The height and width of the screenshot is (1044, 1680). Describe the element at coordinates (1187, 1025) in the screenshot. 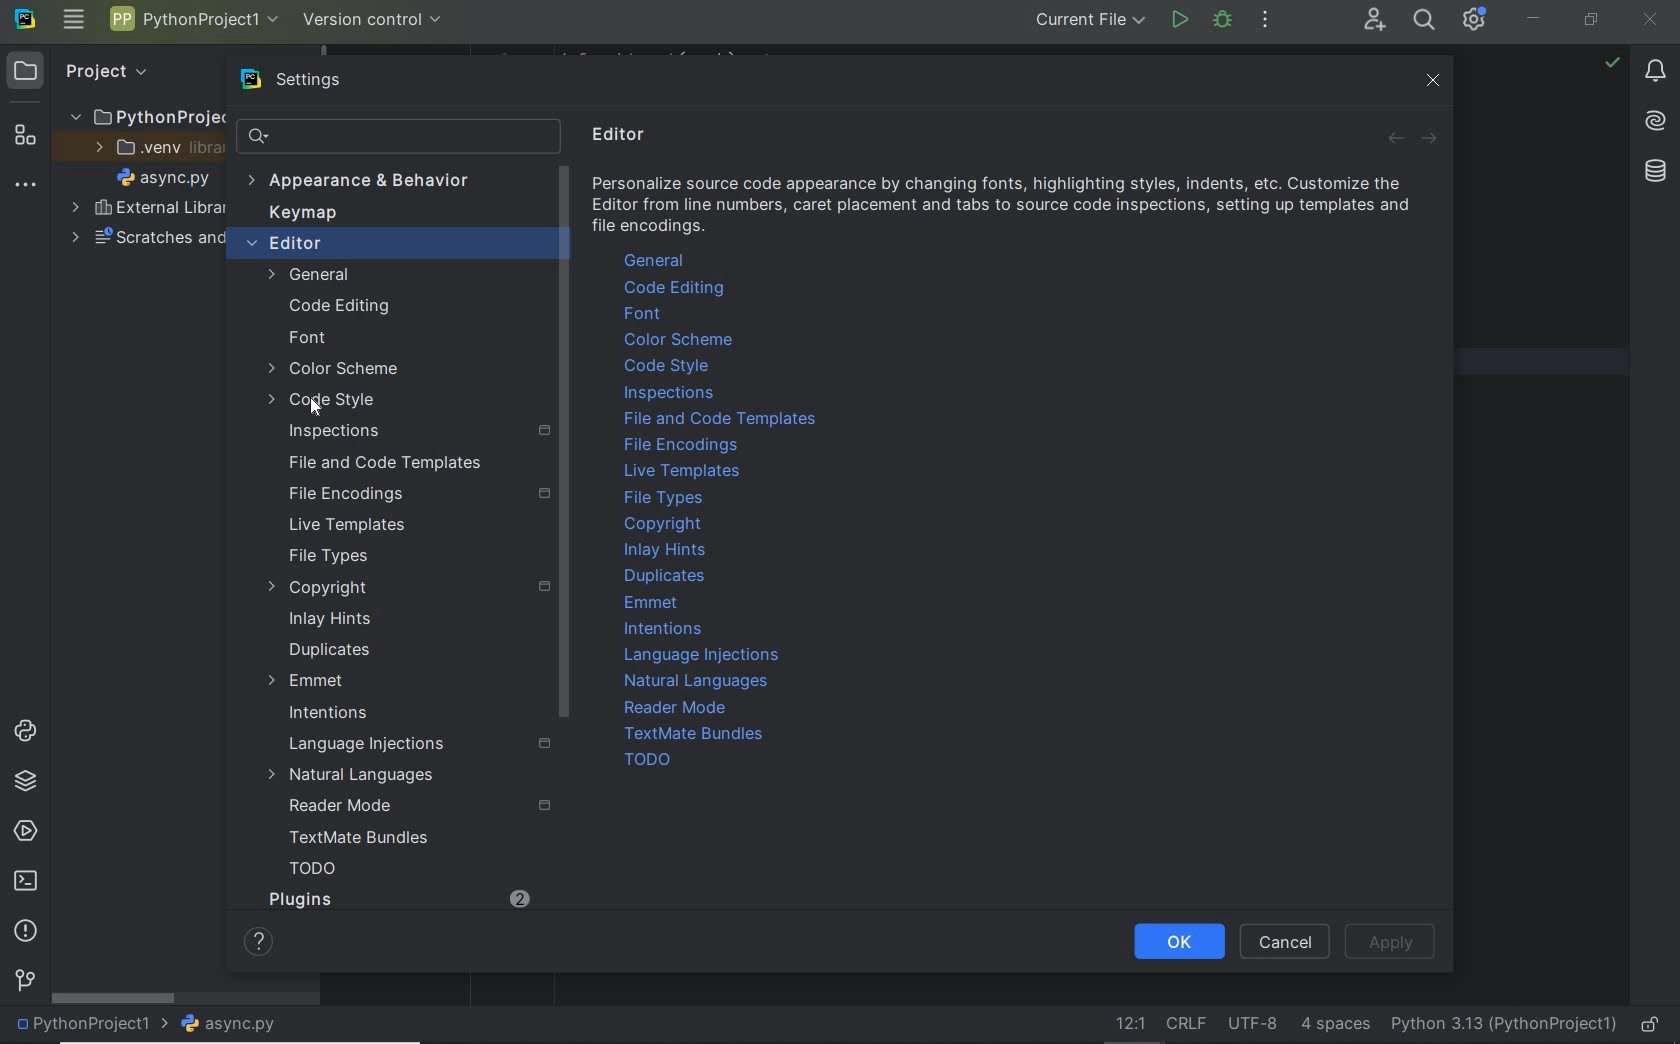

I see `line separator` at that location.